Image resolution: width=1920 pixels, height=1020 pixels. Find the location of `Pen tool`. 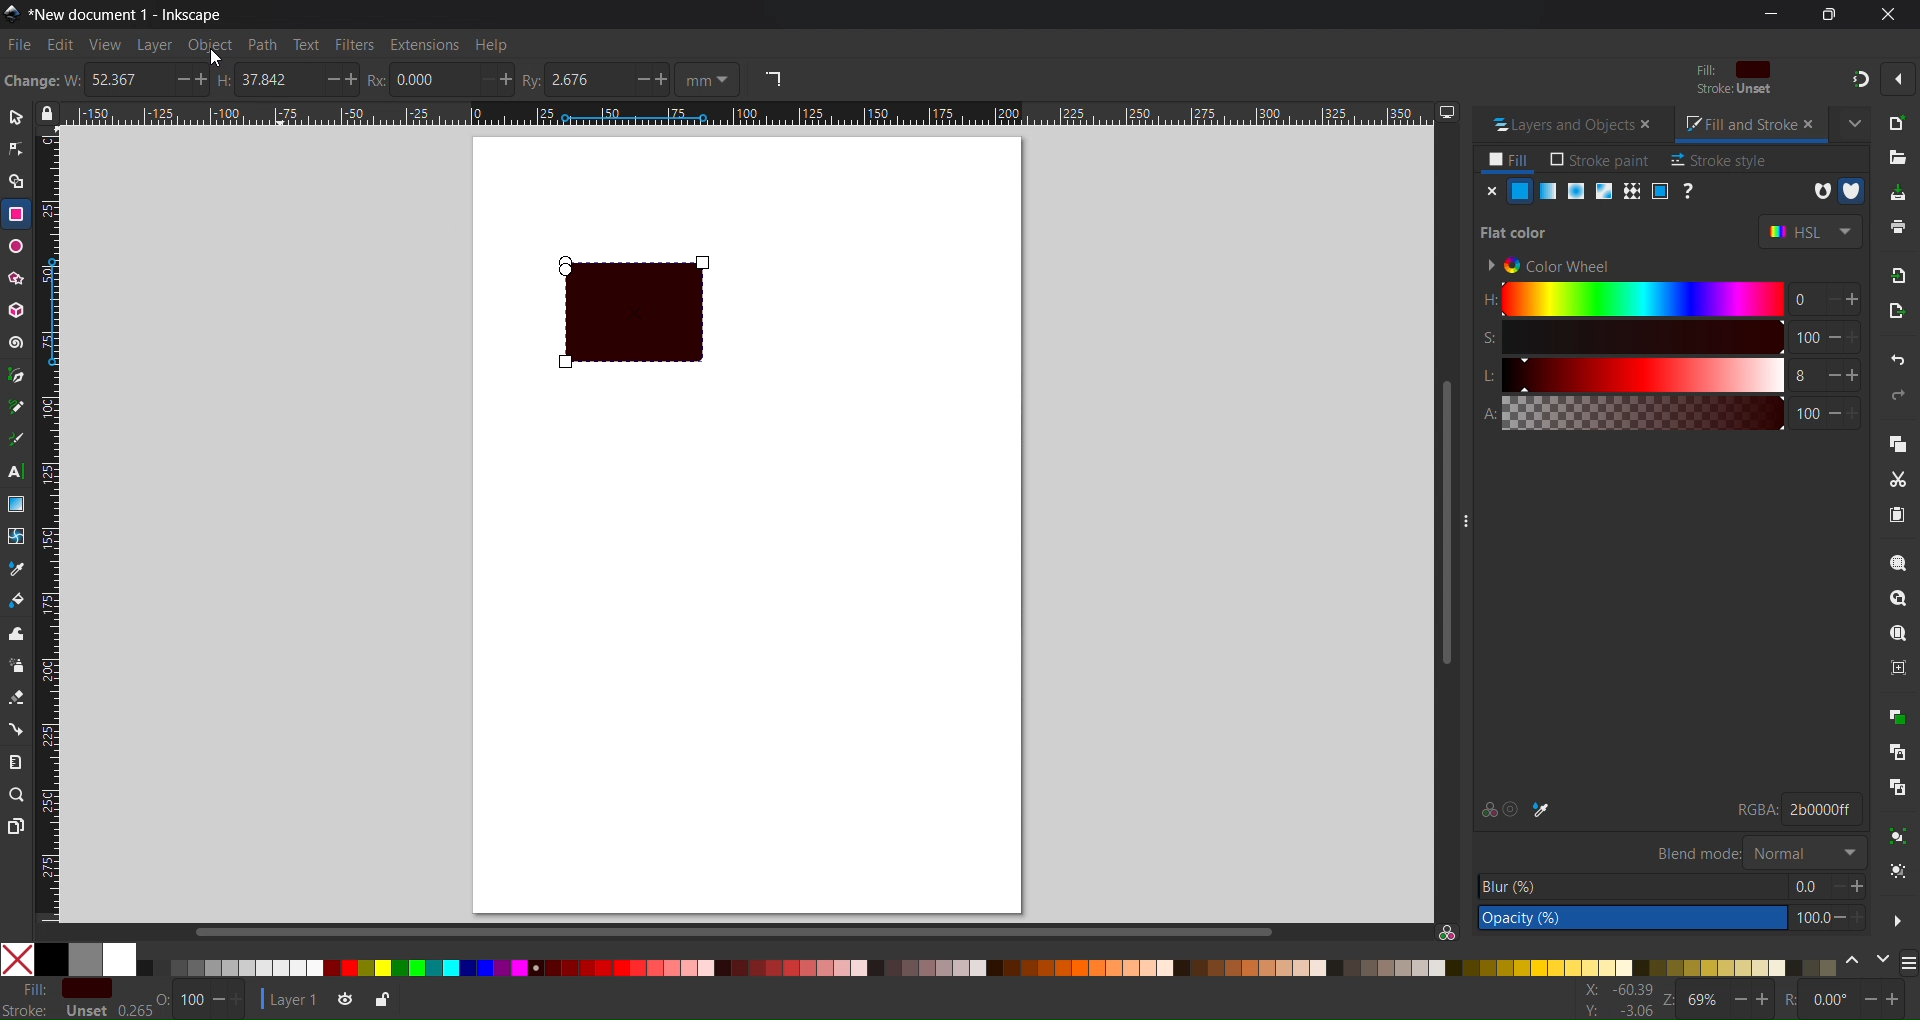

Pen tool is located at coordinates (17, 373).